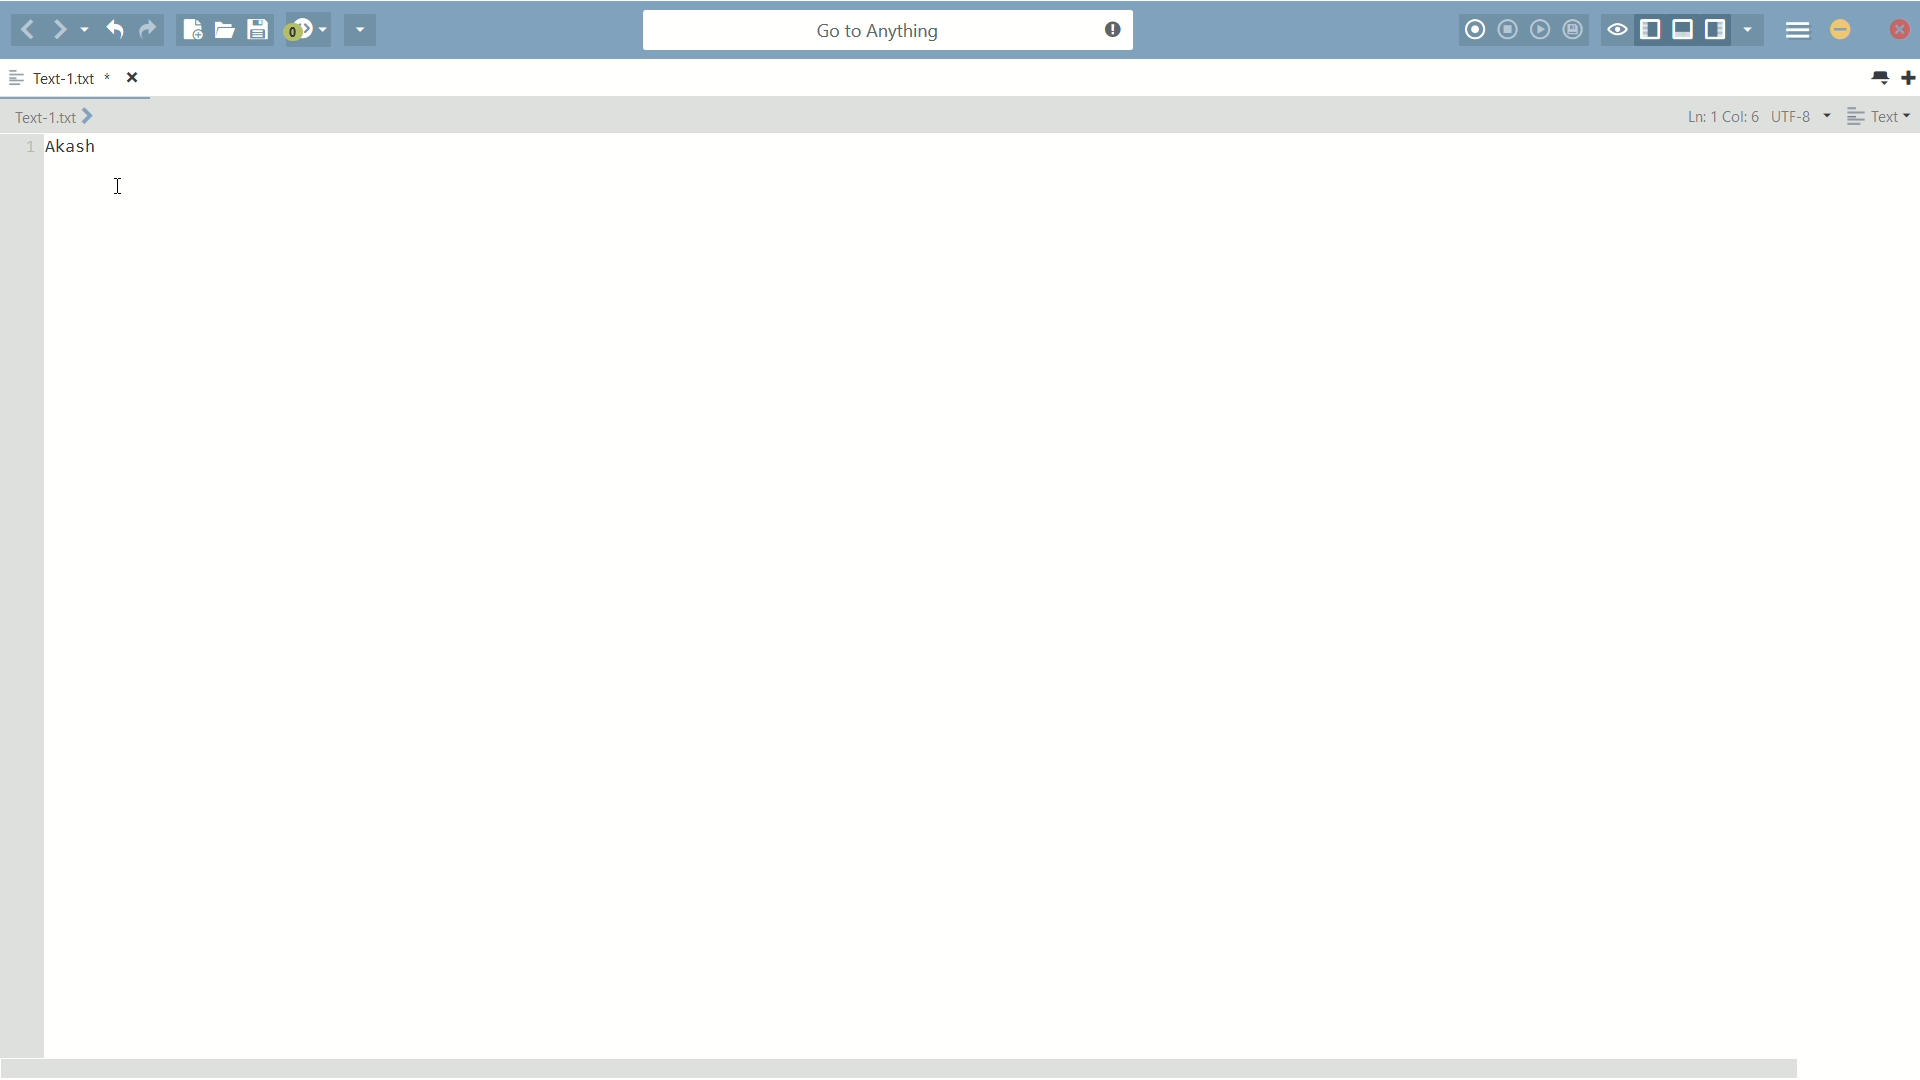 This screenshot has height=1080, width=1920. What do you see at coordinates (1715, 30) in the screenshot?
I see `show/hide right panel` at bounding box center [1715, 30].